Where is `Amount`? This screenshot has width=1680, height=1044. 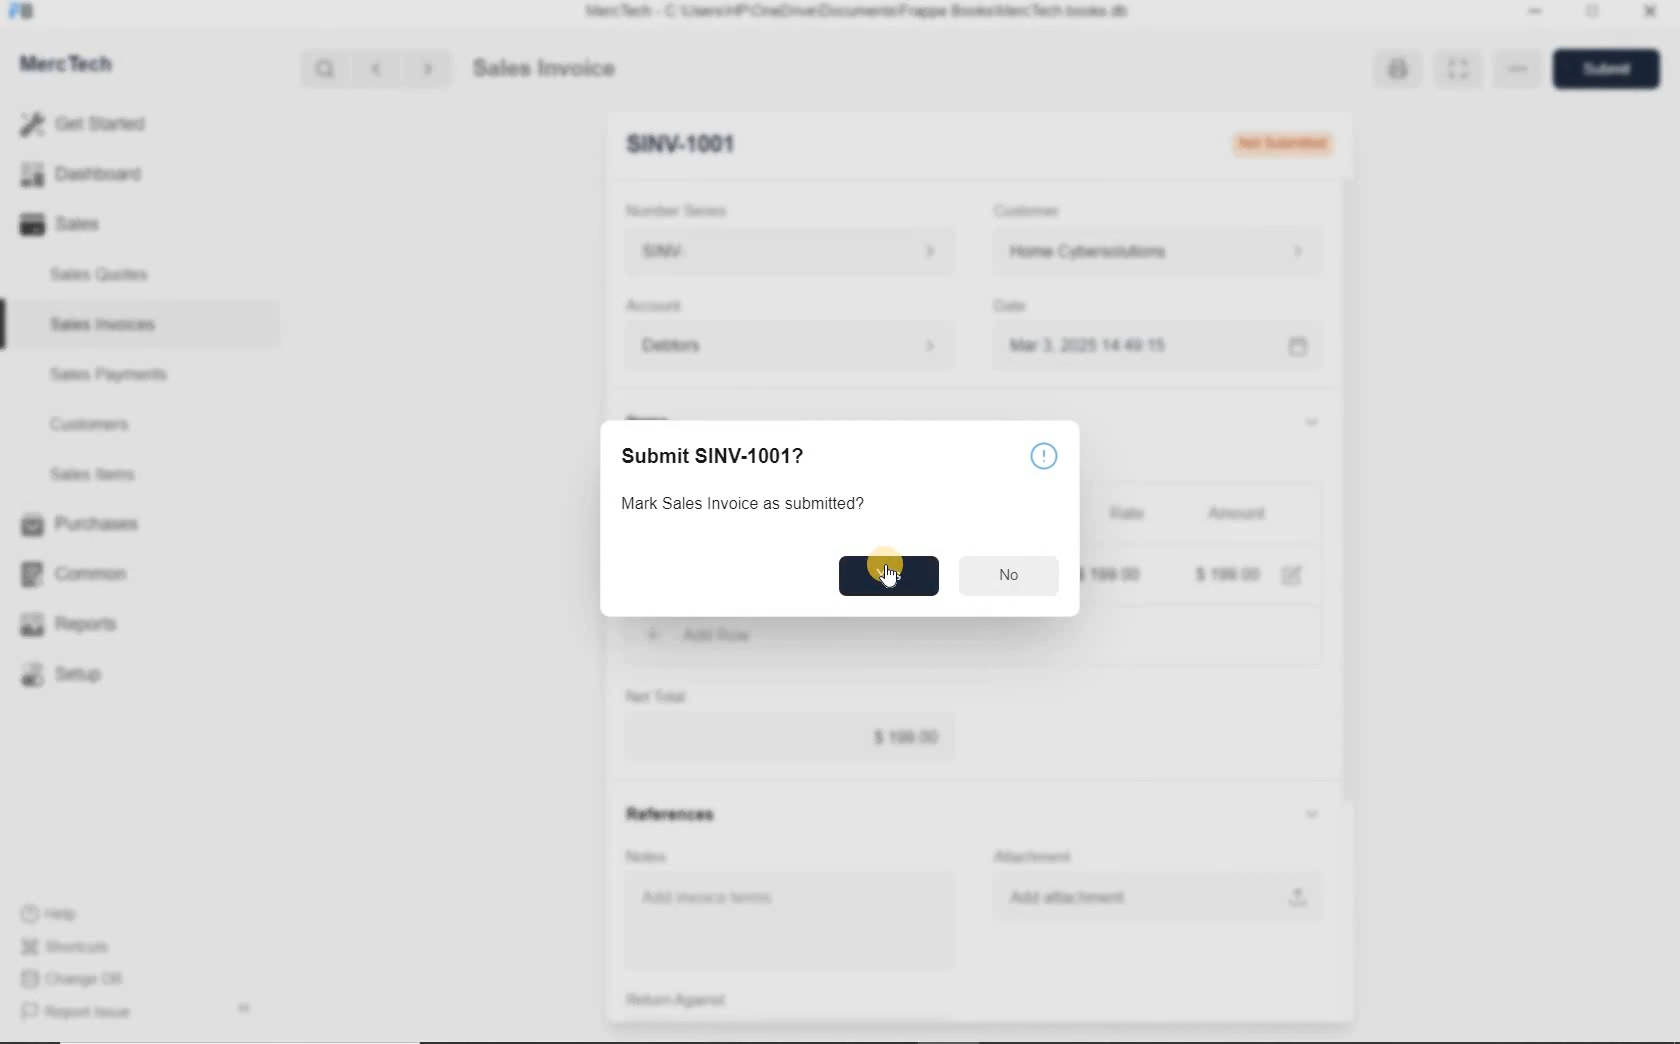 Amount is located at coordinates (1236, 515).